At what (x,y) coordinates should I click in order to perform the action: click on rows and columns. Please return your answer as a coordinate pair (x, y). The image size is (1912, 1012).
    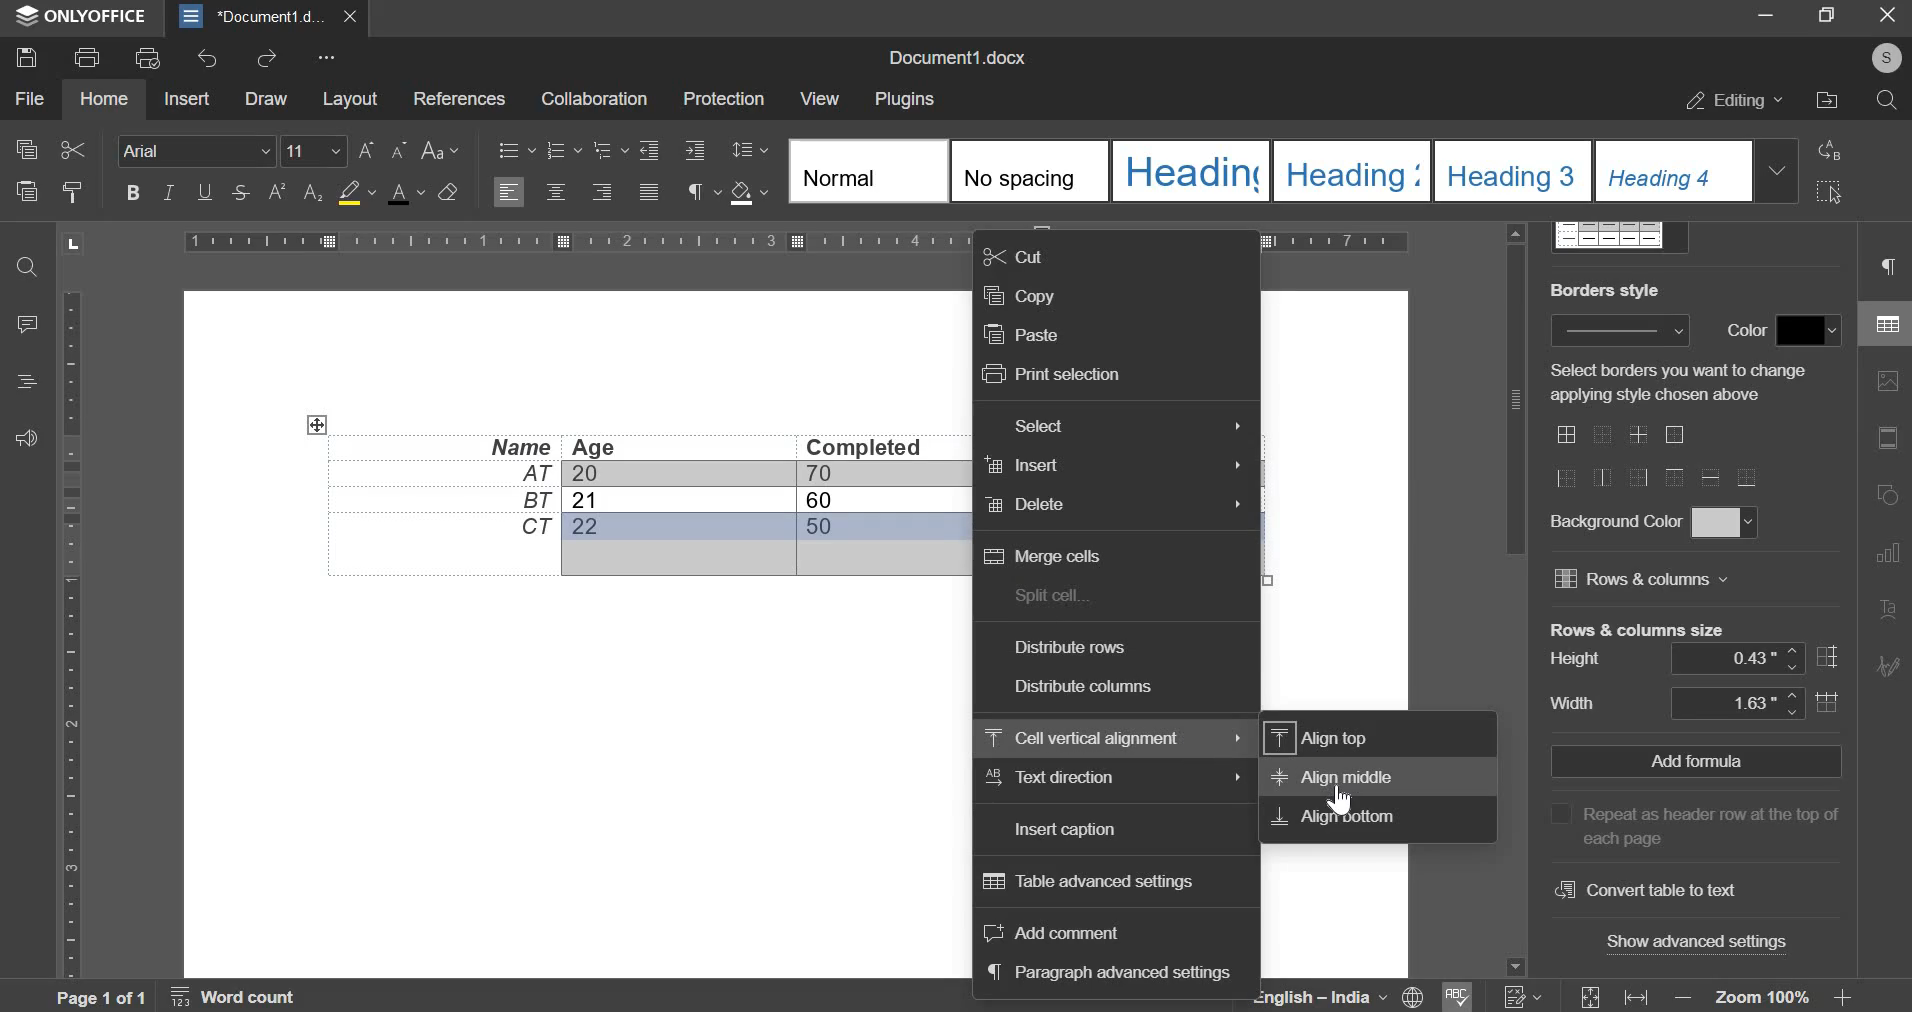
    Looking at the image, I should click on (1660, 579).